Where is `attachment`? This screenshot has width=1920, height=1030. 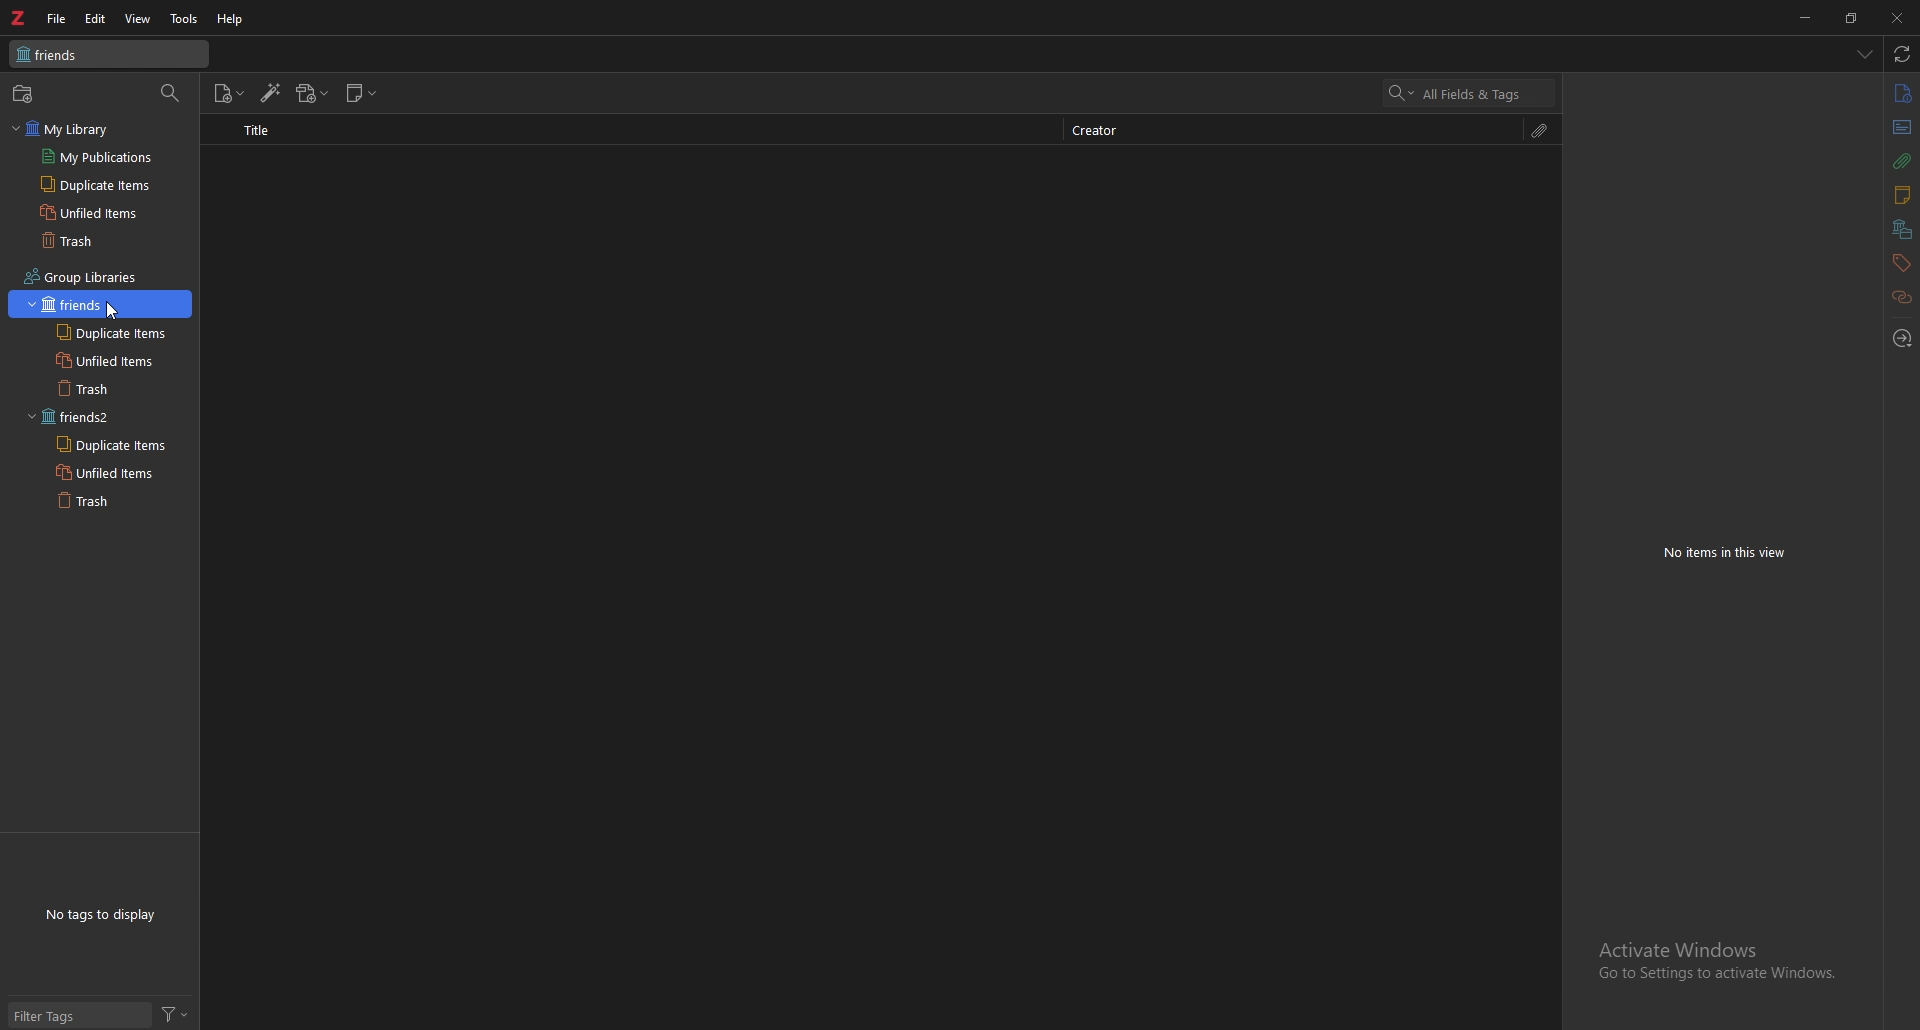 attachment is located at coordinates (1543, 130).